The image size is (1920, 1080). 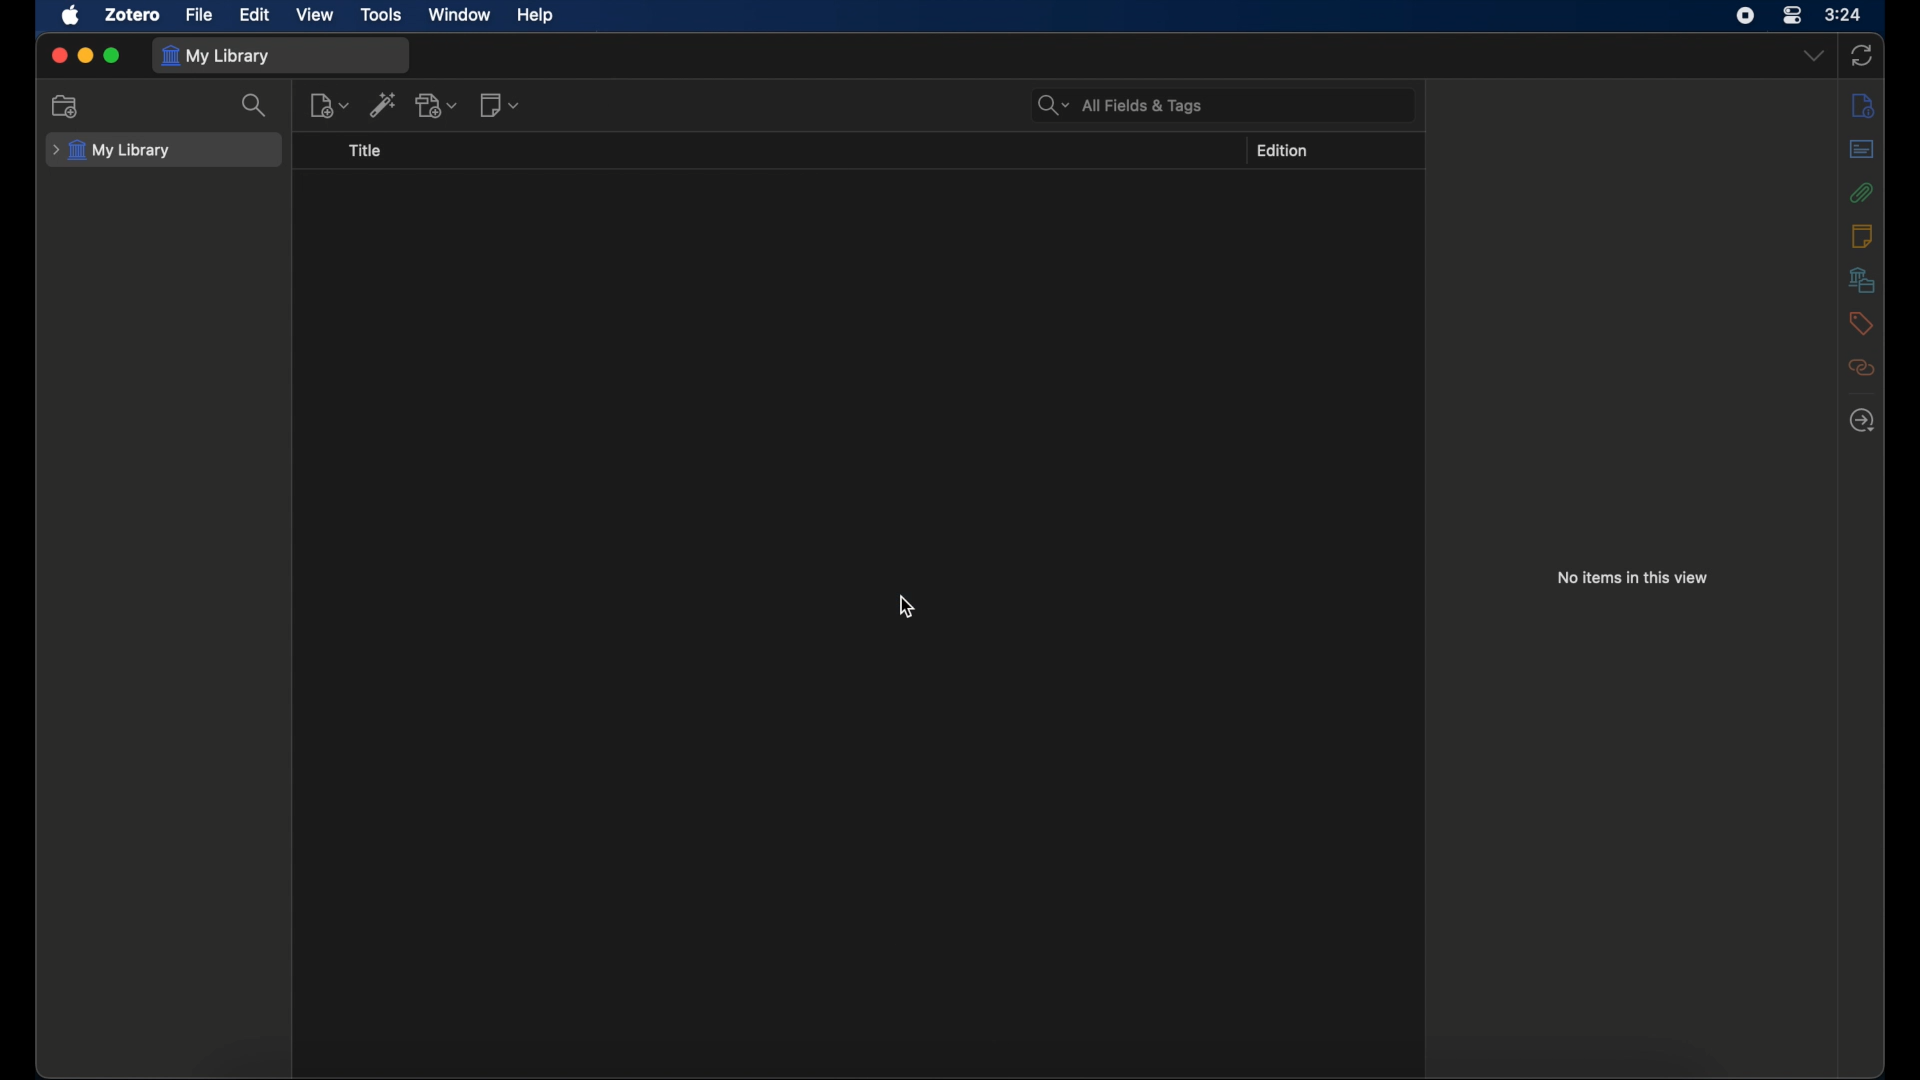 I want to click on help, so click(x=534, y=16).